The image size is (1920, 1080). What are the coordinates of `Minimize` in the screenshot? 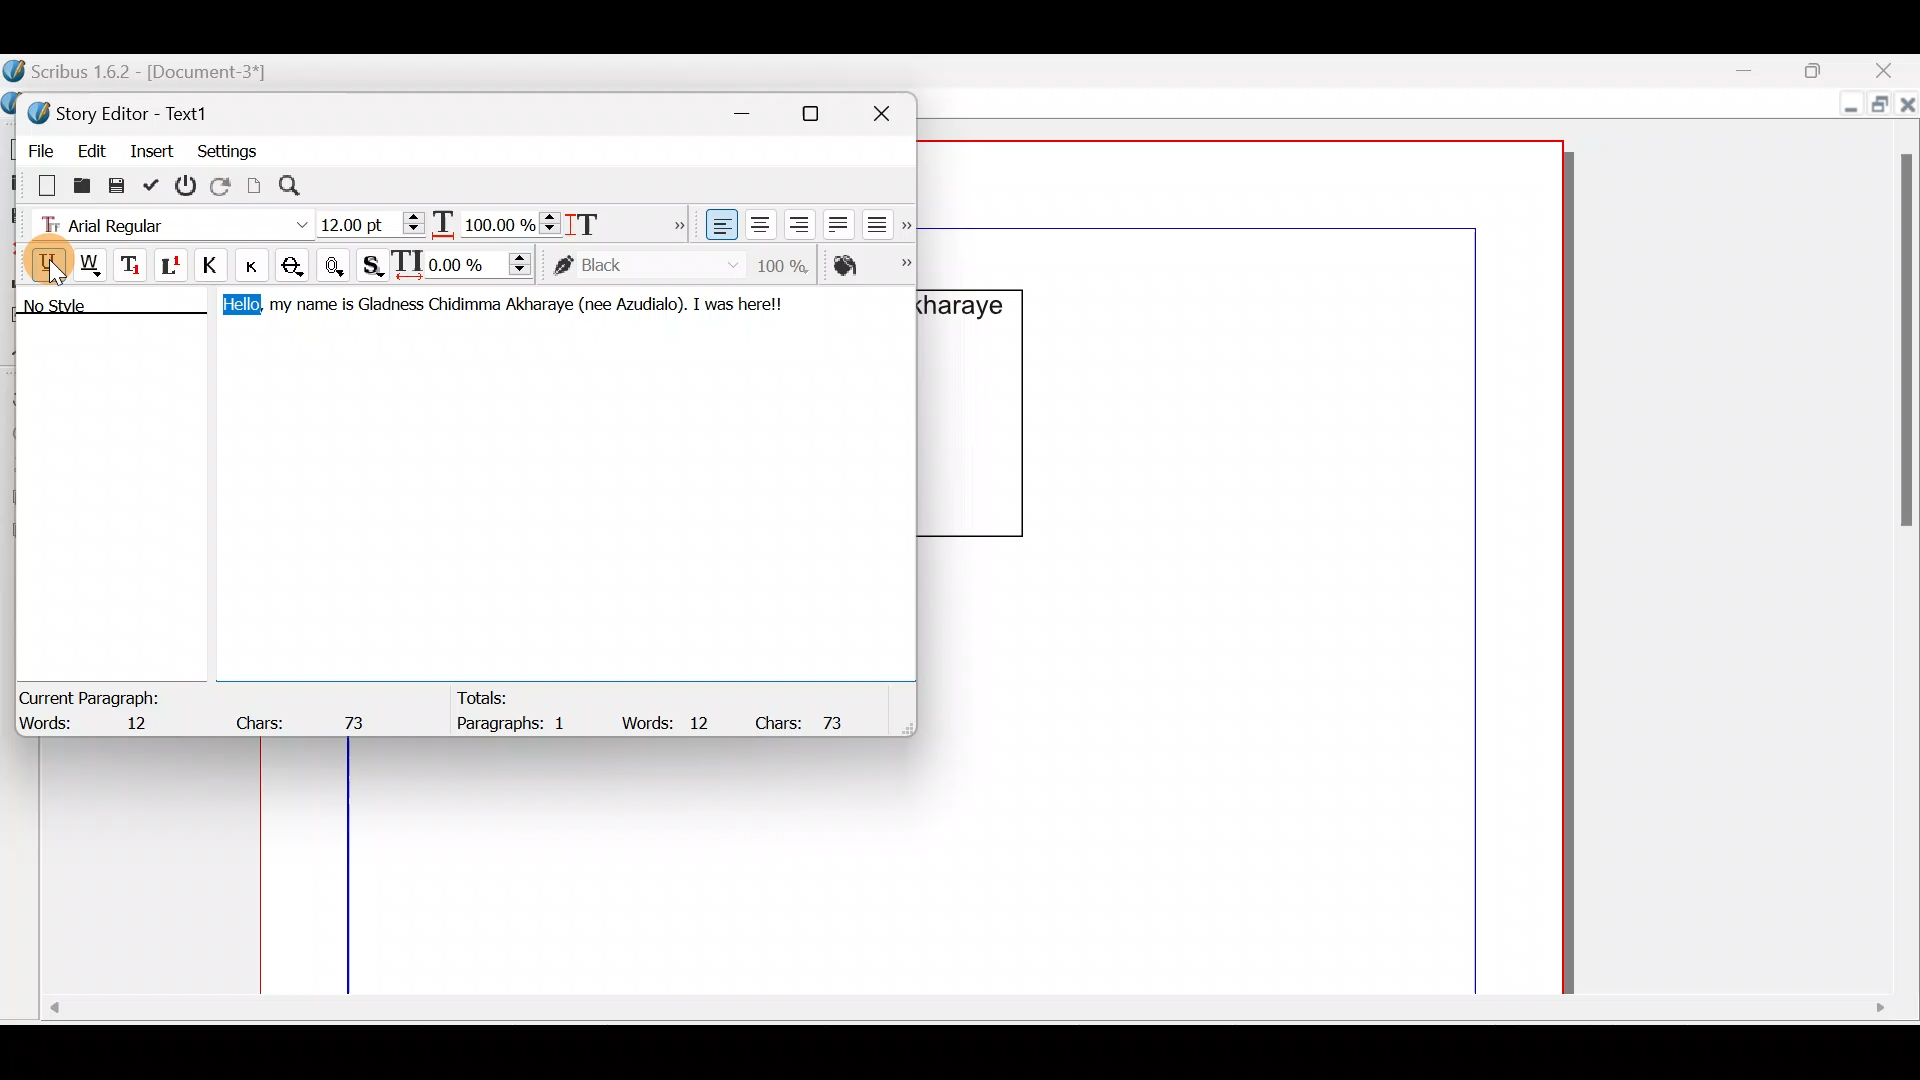 It's located at (753, 110).